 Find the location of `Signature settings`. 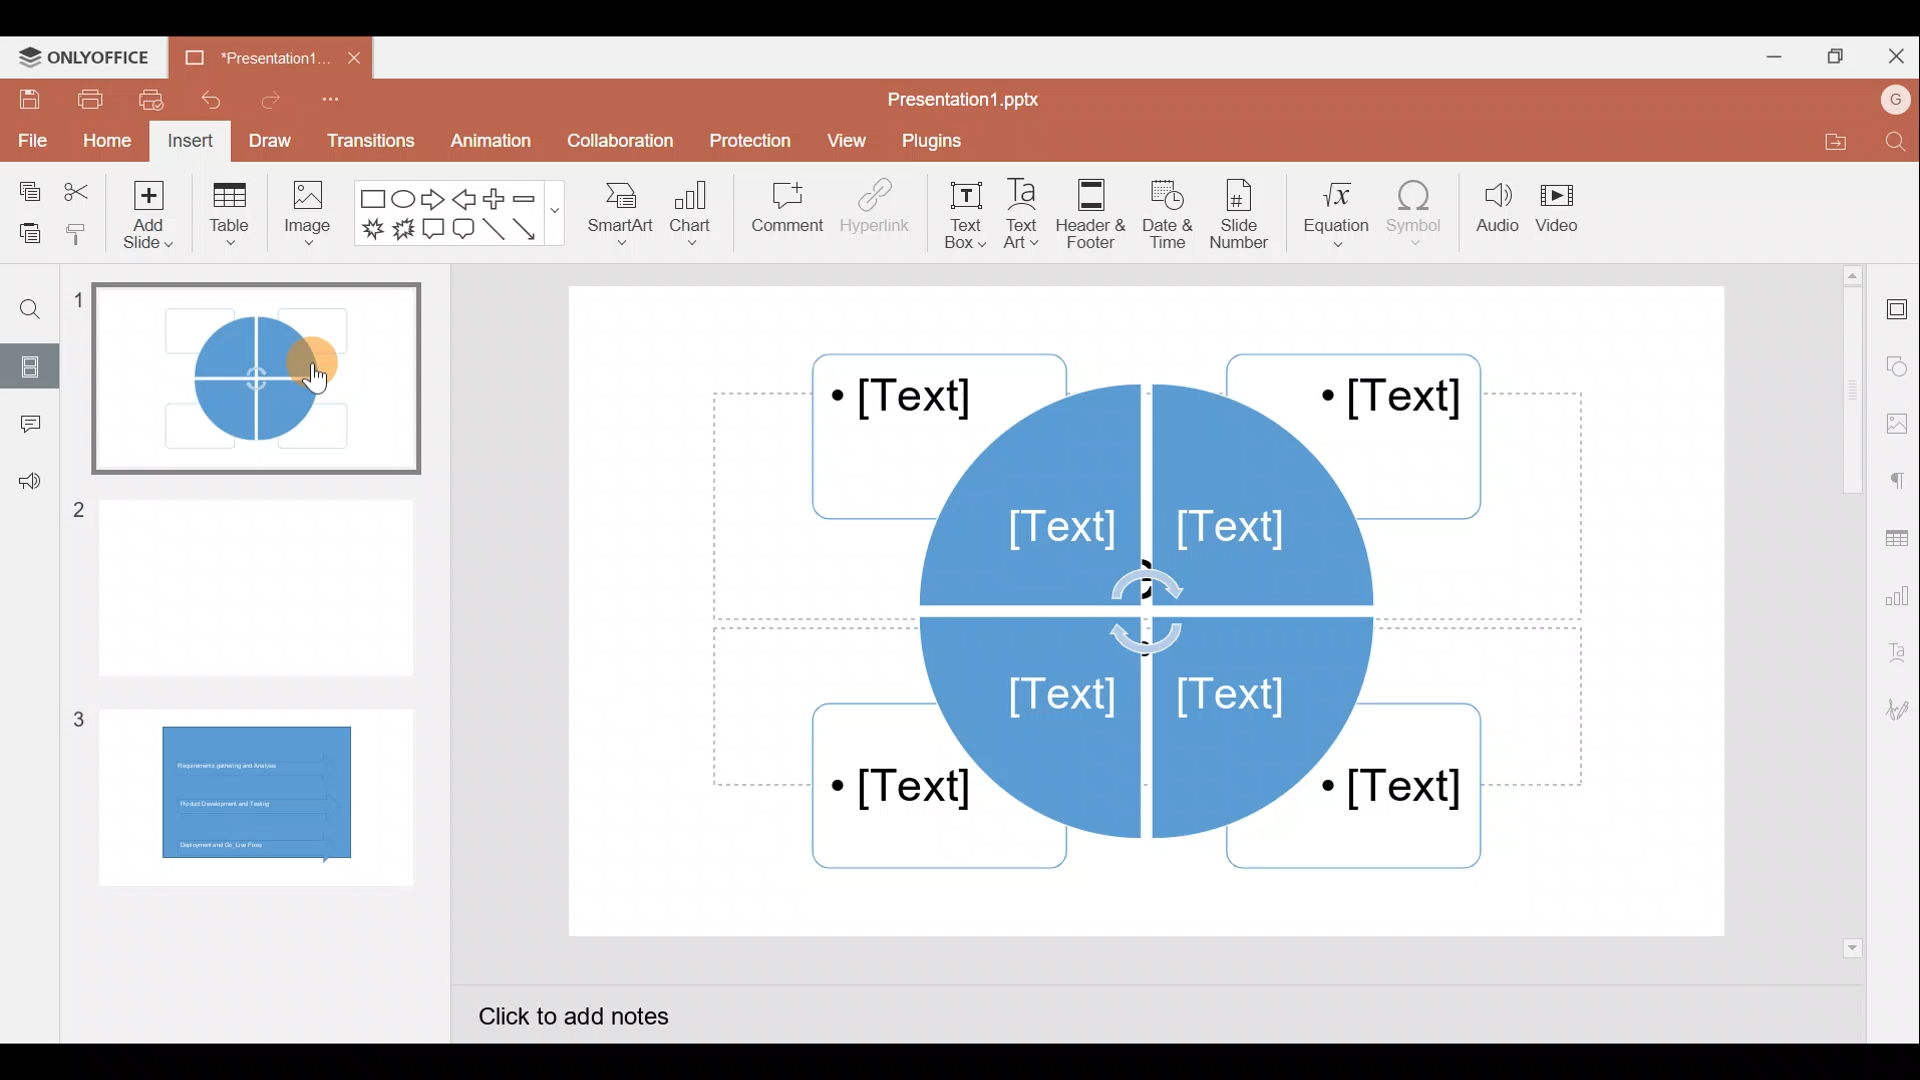

Signature settings is located at coordinates (1894, 710).